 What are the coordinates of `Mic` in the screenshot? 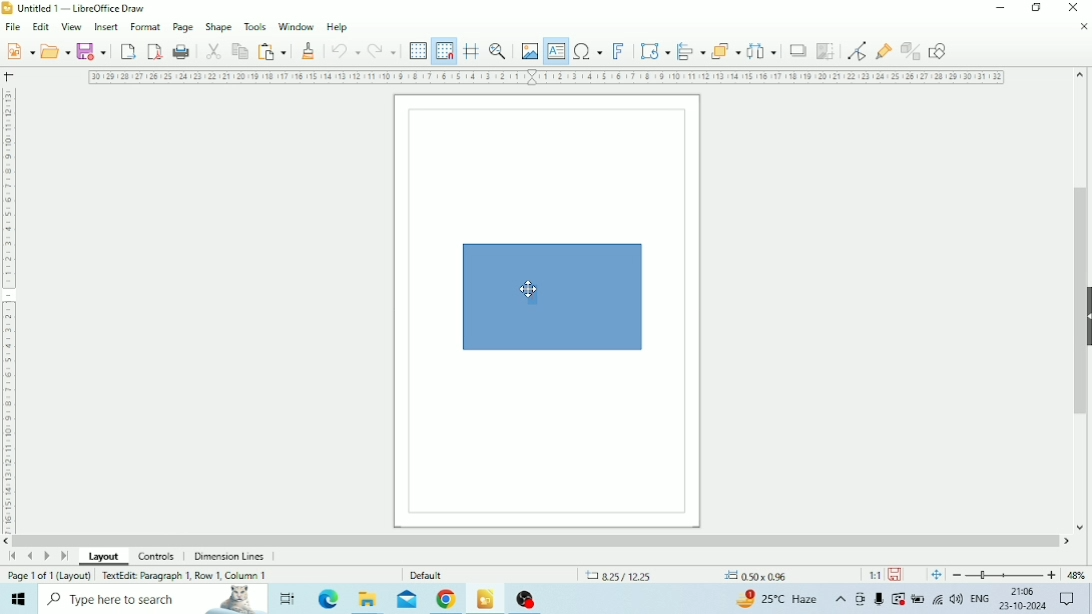 It's located at (879, 600).